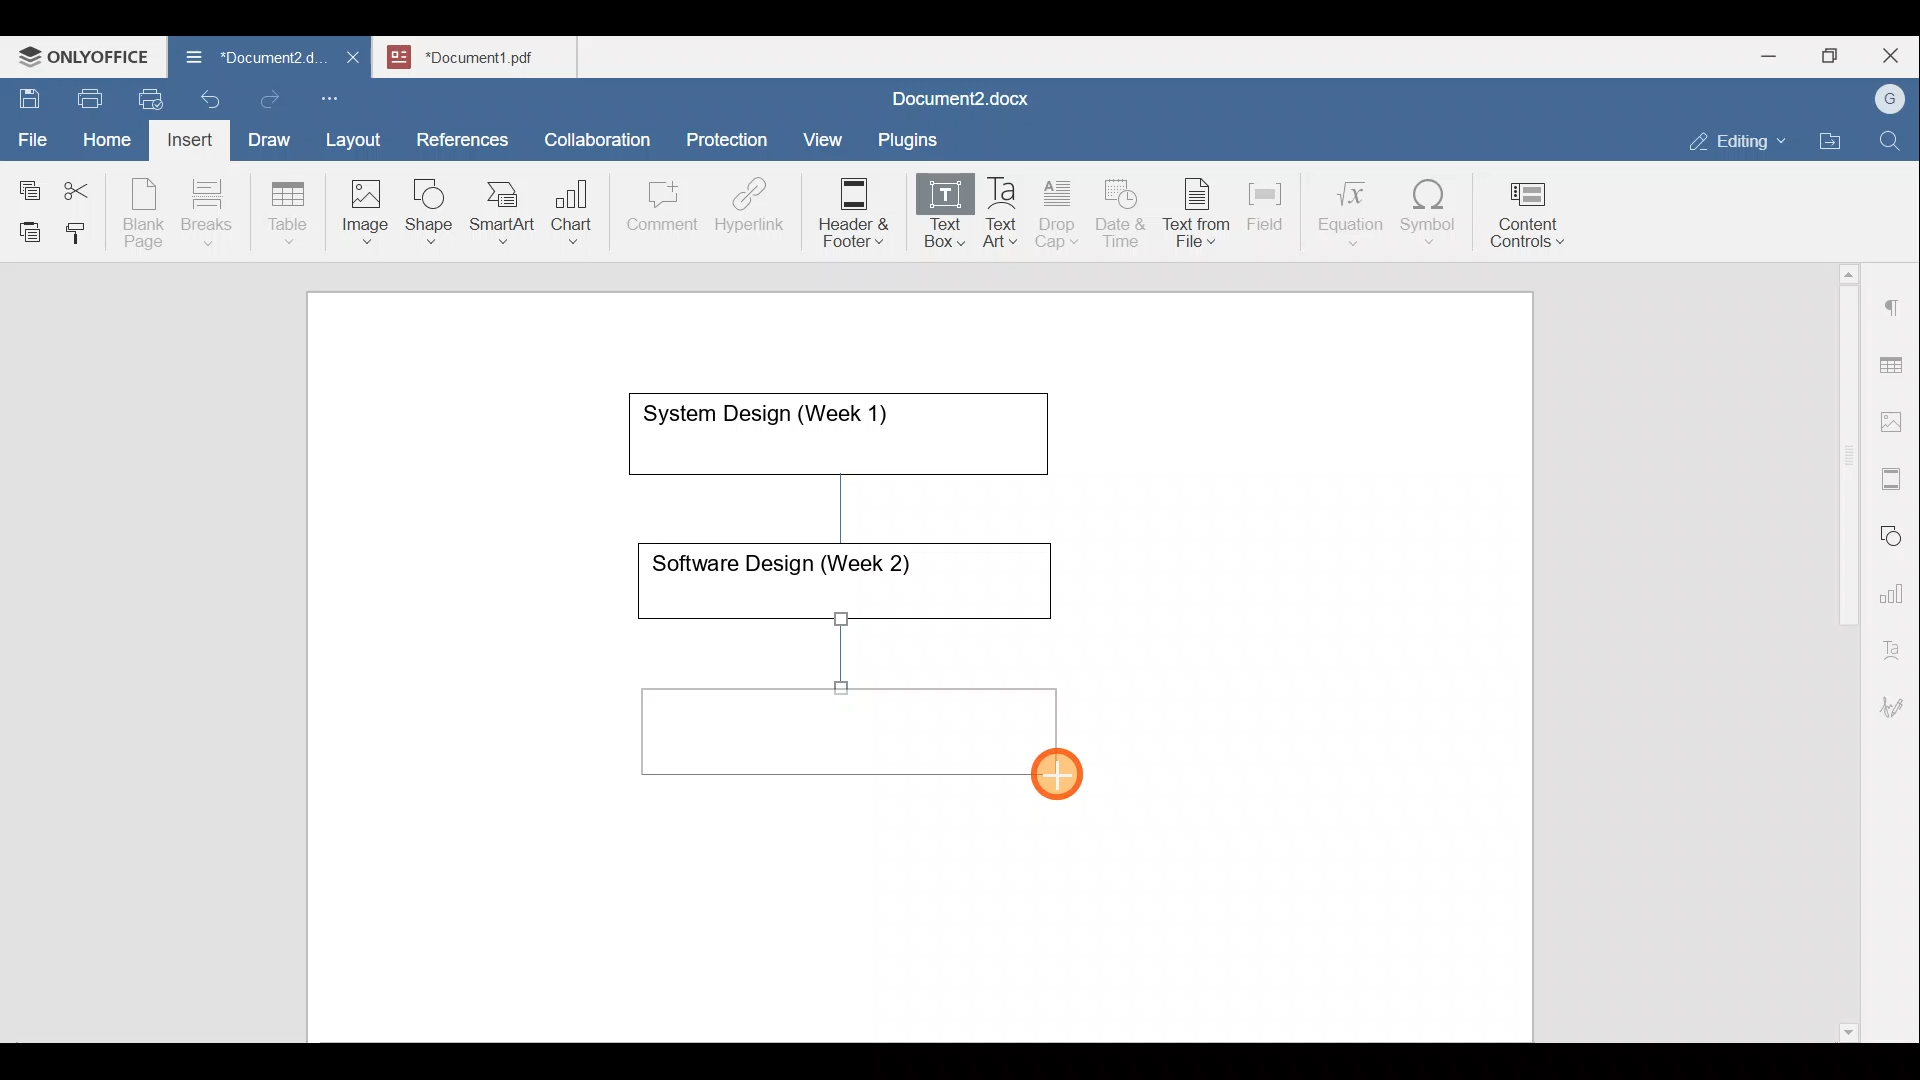 The width and height of the screenshot is (1920, 1080). What do you see at coordinates (1894, 642) in the screenshot?
I see `Text Art settings` at bounding box center [1894, 642].